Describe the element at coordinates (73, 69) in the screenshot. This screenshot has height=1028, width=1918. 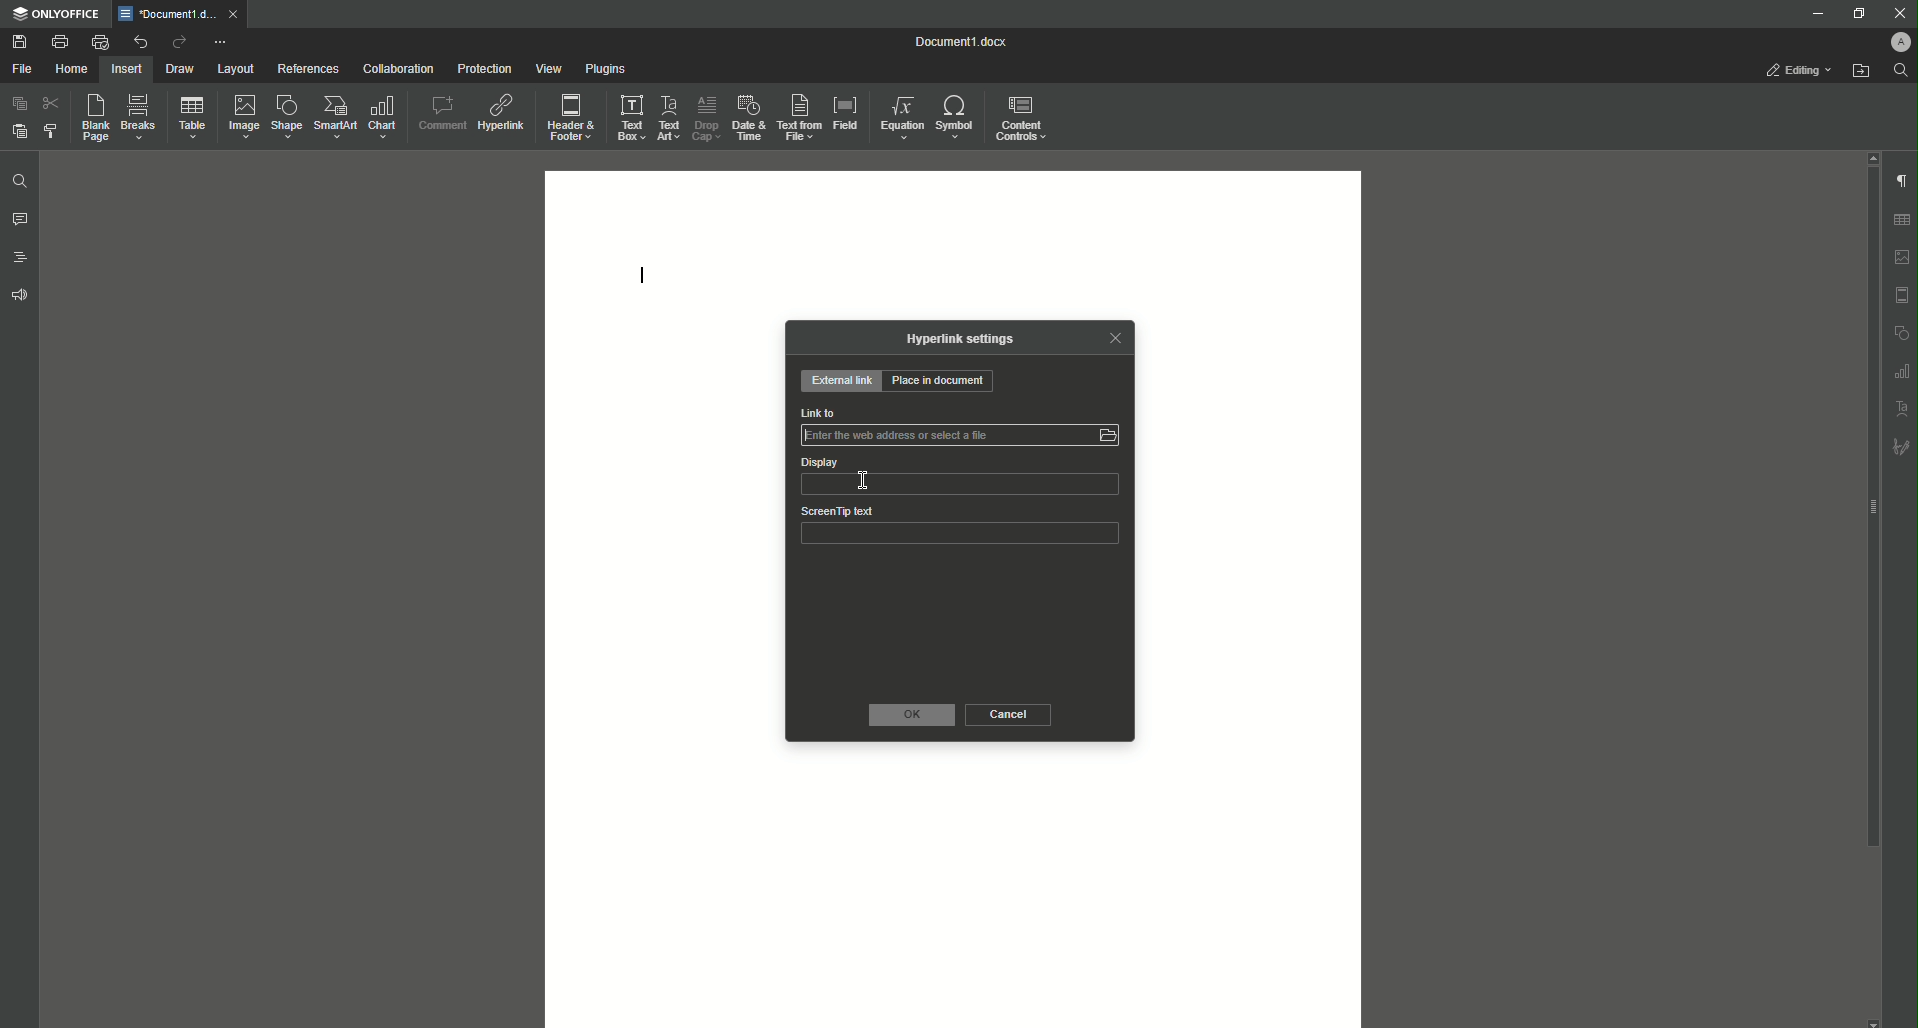
I see `Home` at that location.